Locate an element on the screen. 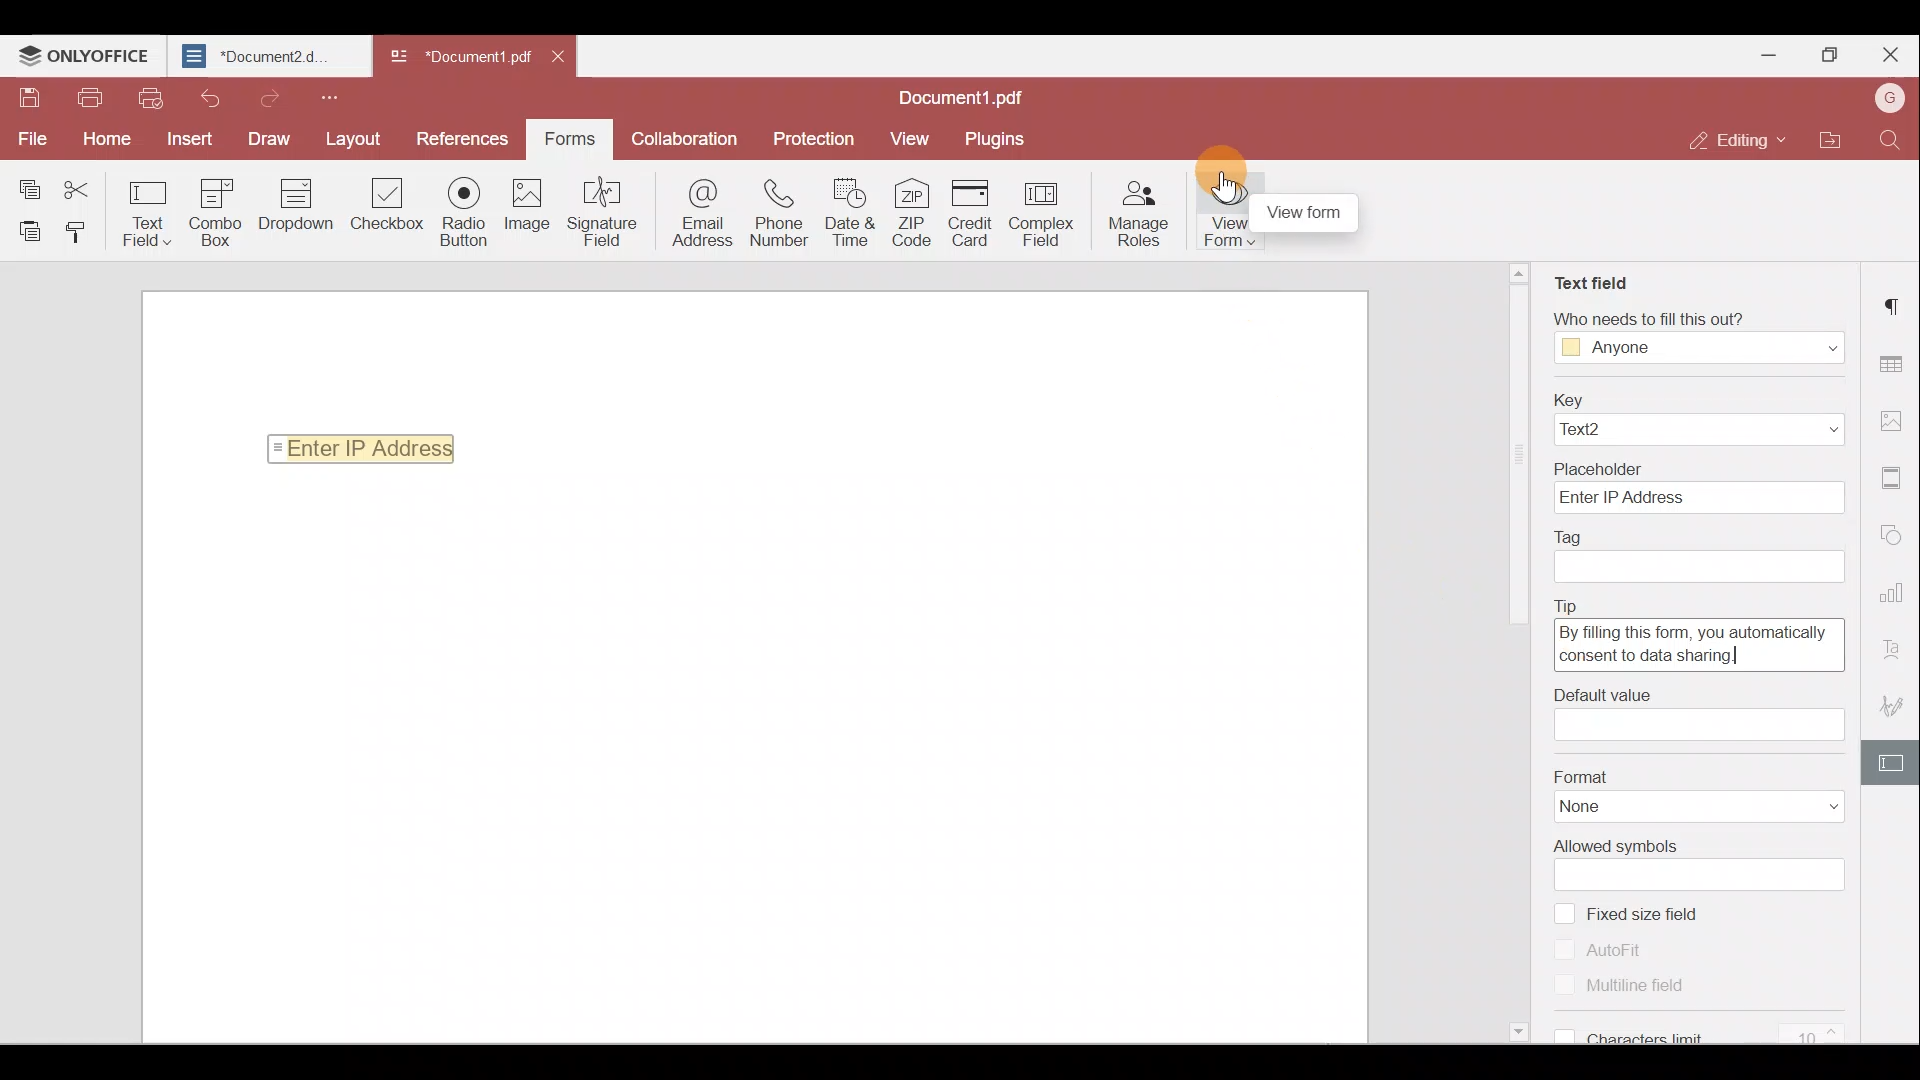 The image size is (1920, 1080). Home is located at coordinates (112, 137).